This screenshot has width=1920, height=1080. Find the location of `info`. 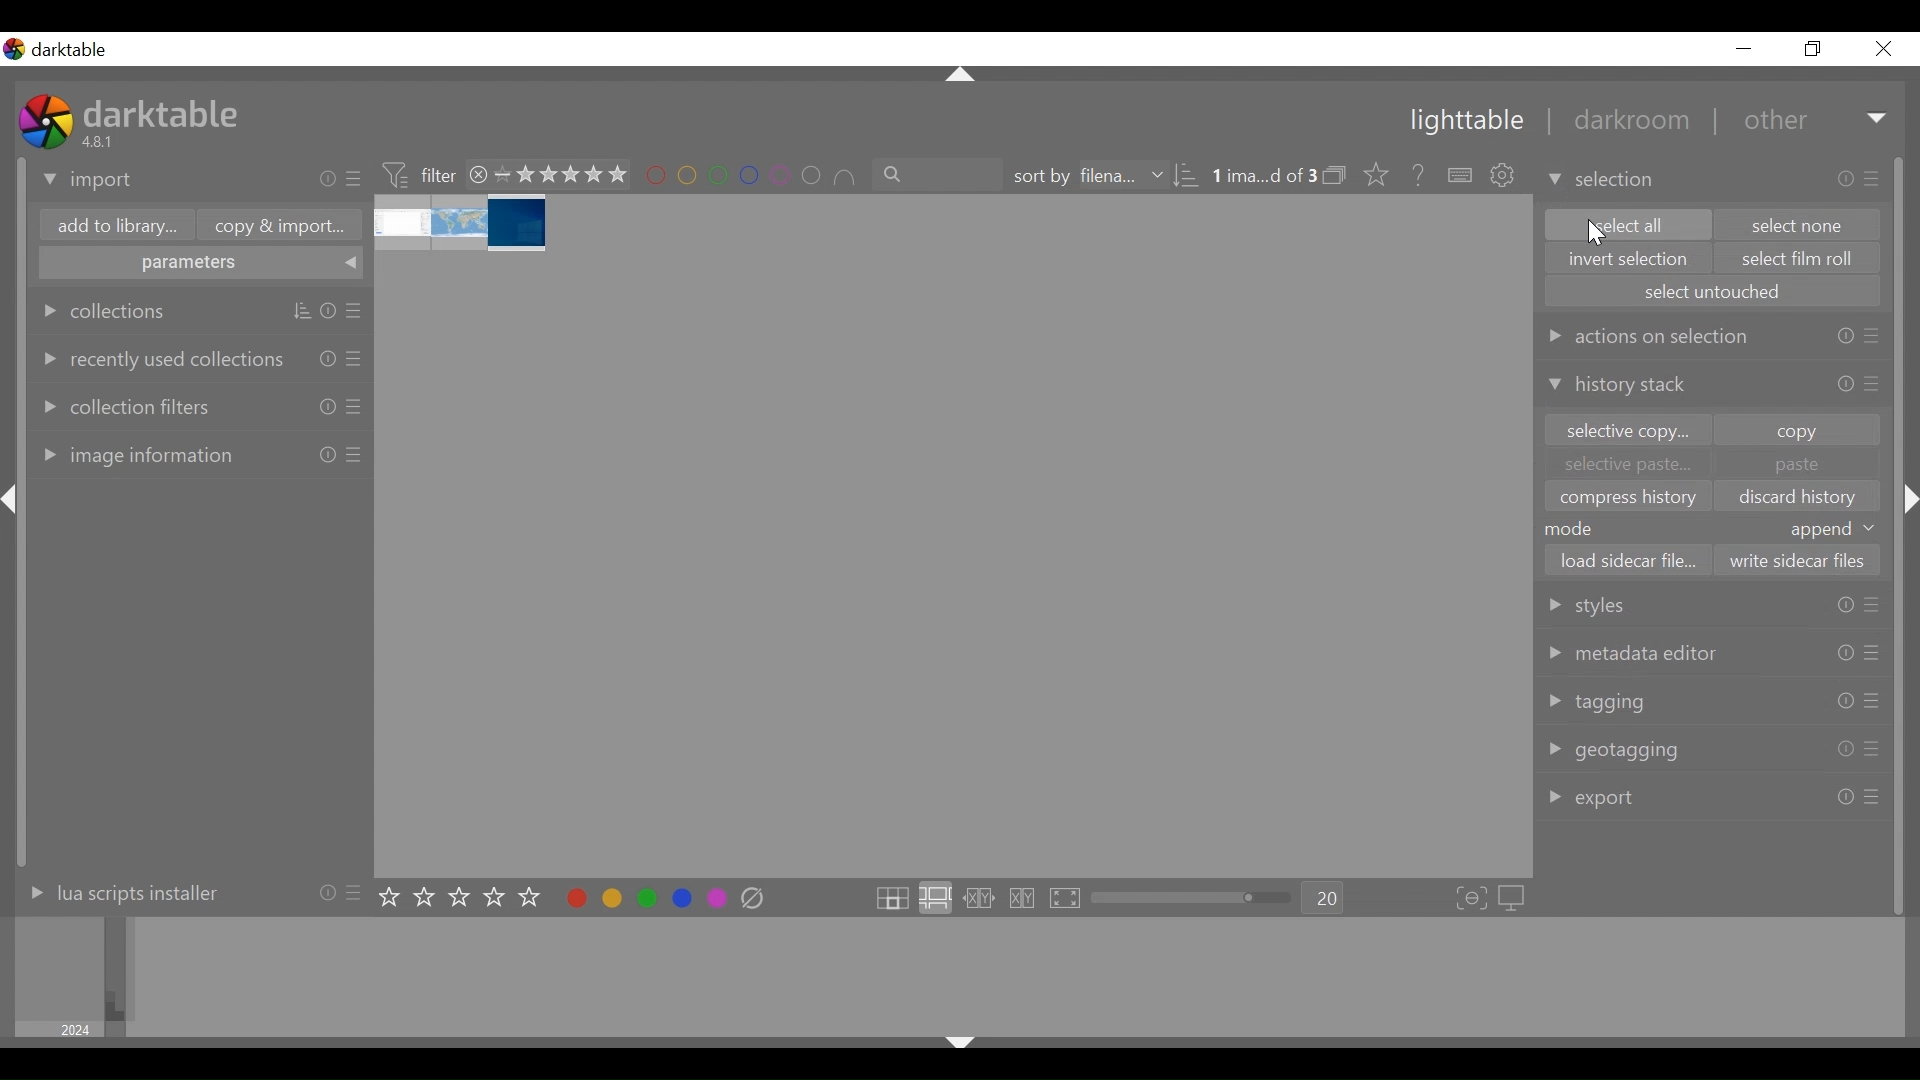

info is located at coordinates (1845, 701).